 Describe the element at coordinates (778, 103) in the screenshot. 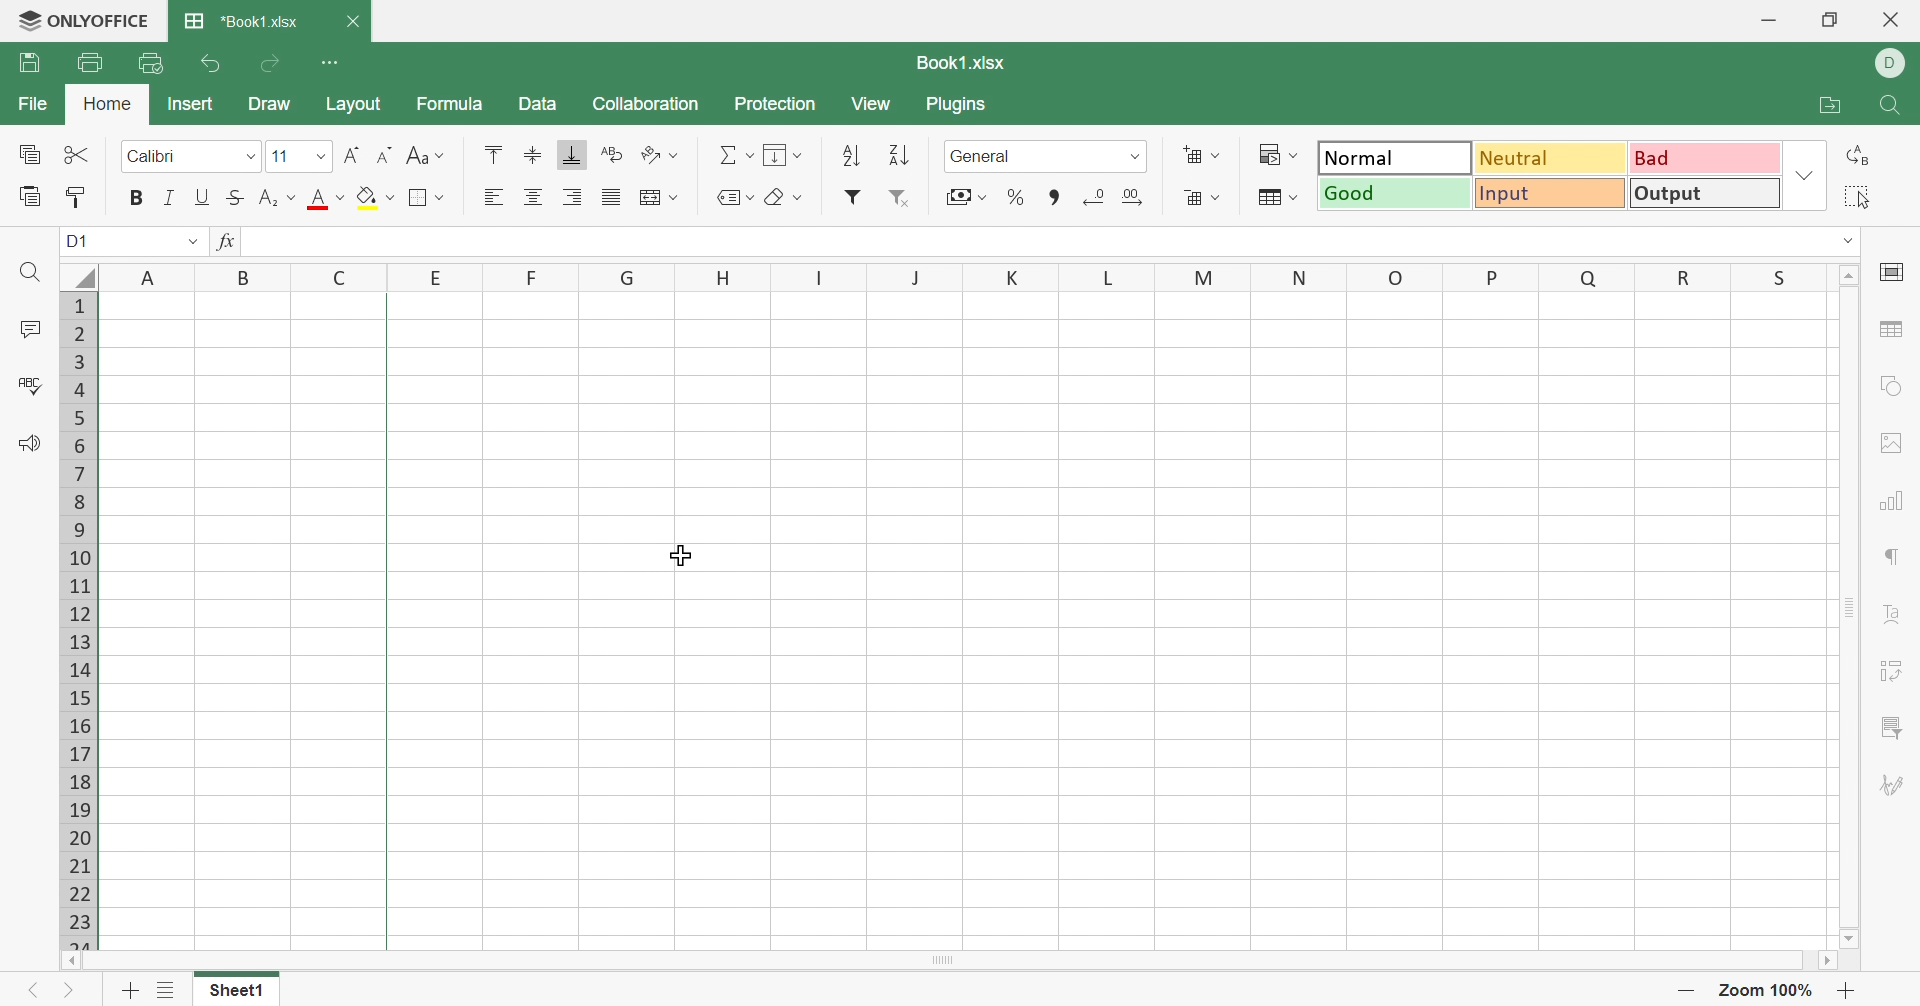

I see `Protection` at that location.